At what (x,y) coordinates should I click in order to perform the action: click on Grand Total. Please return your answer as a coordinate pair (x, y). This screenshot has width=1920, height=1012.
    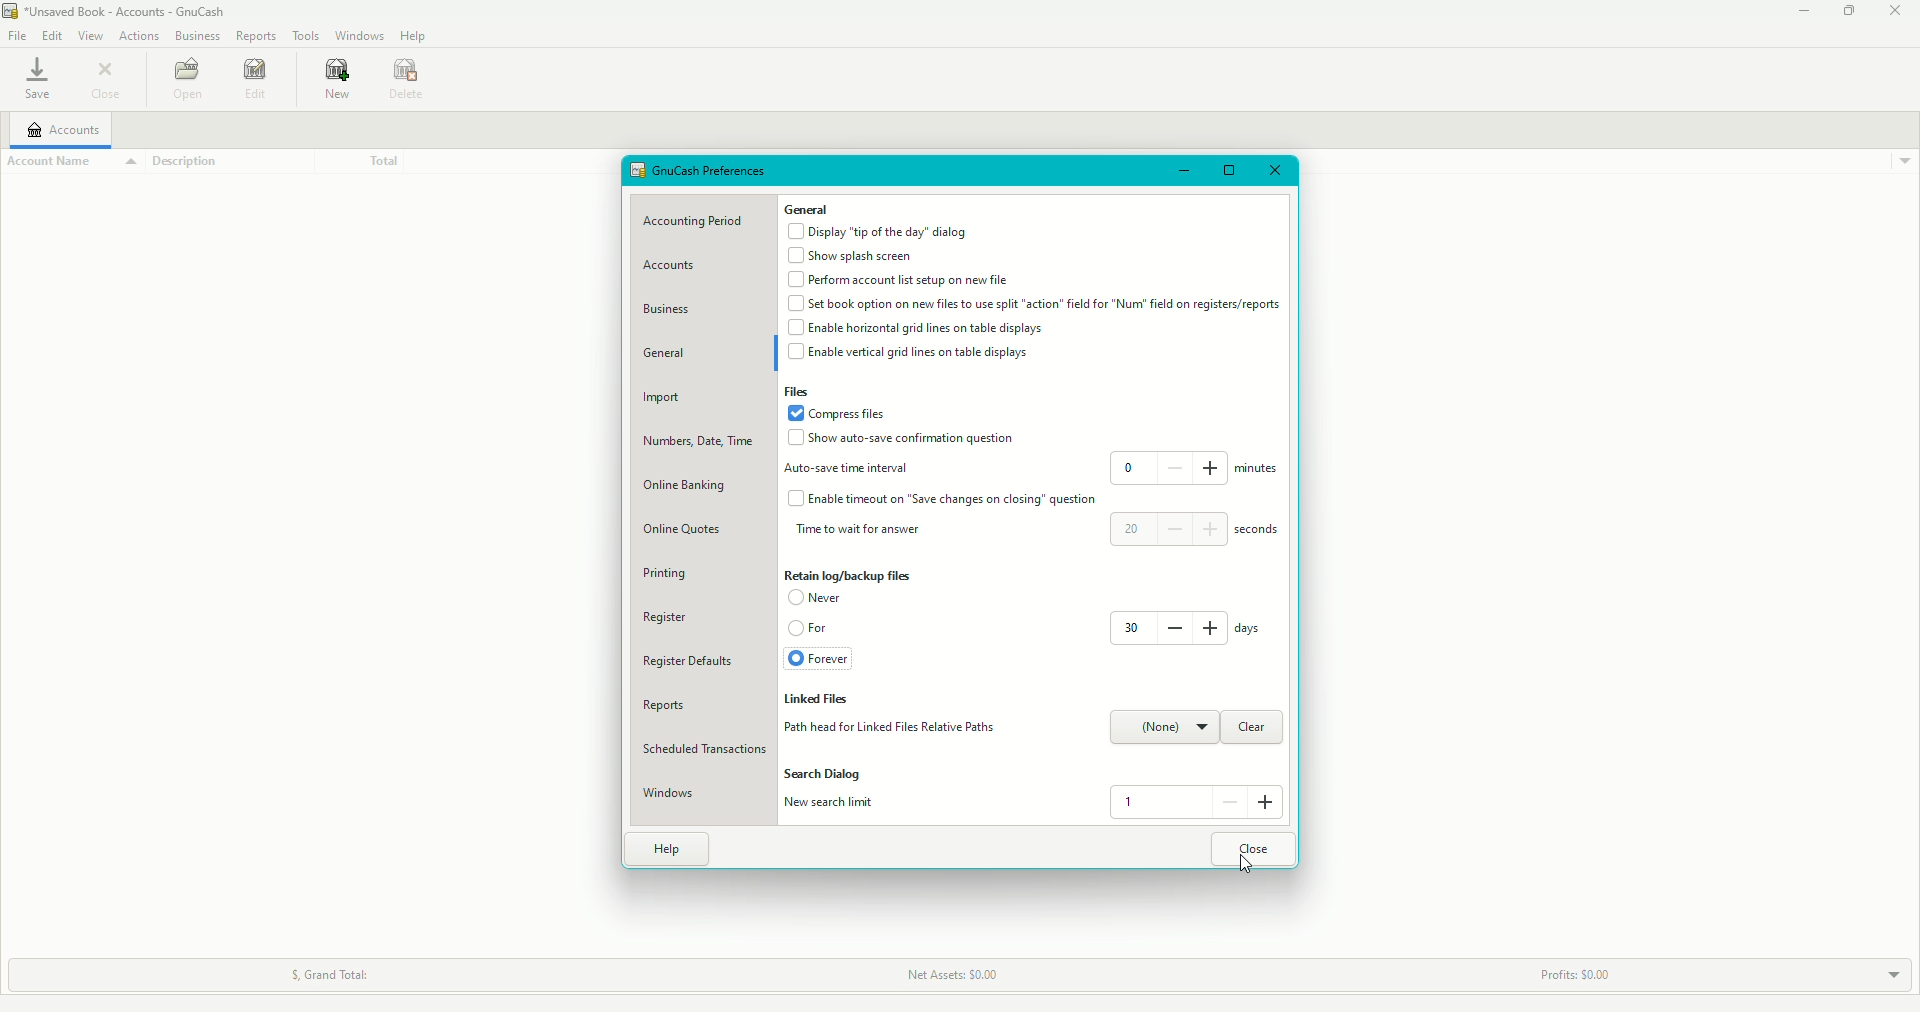
    Looking at the image, I should click on (321, 975).